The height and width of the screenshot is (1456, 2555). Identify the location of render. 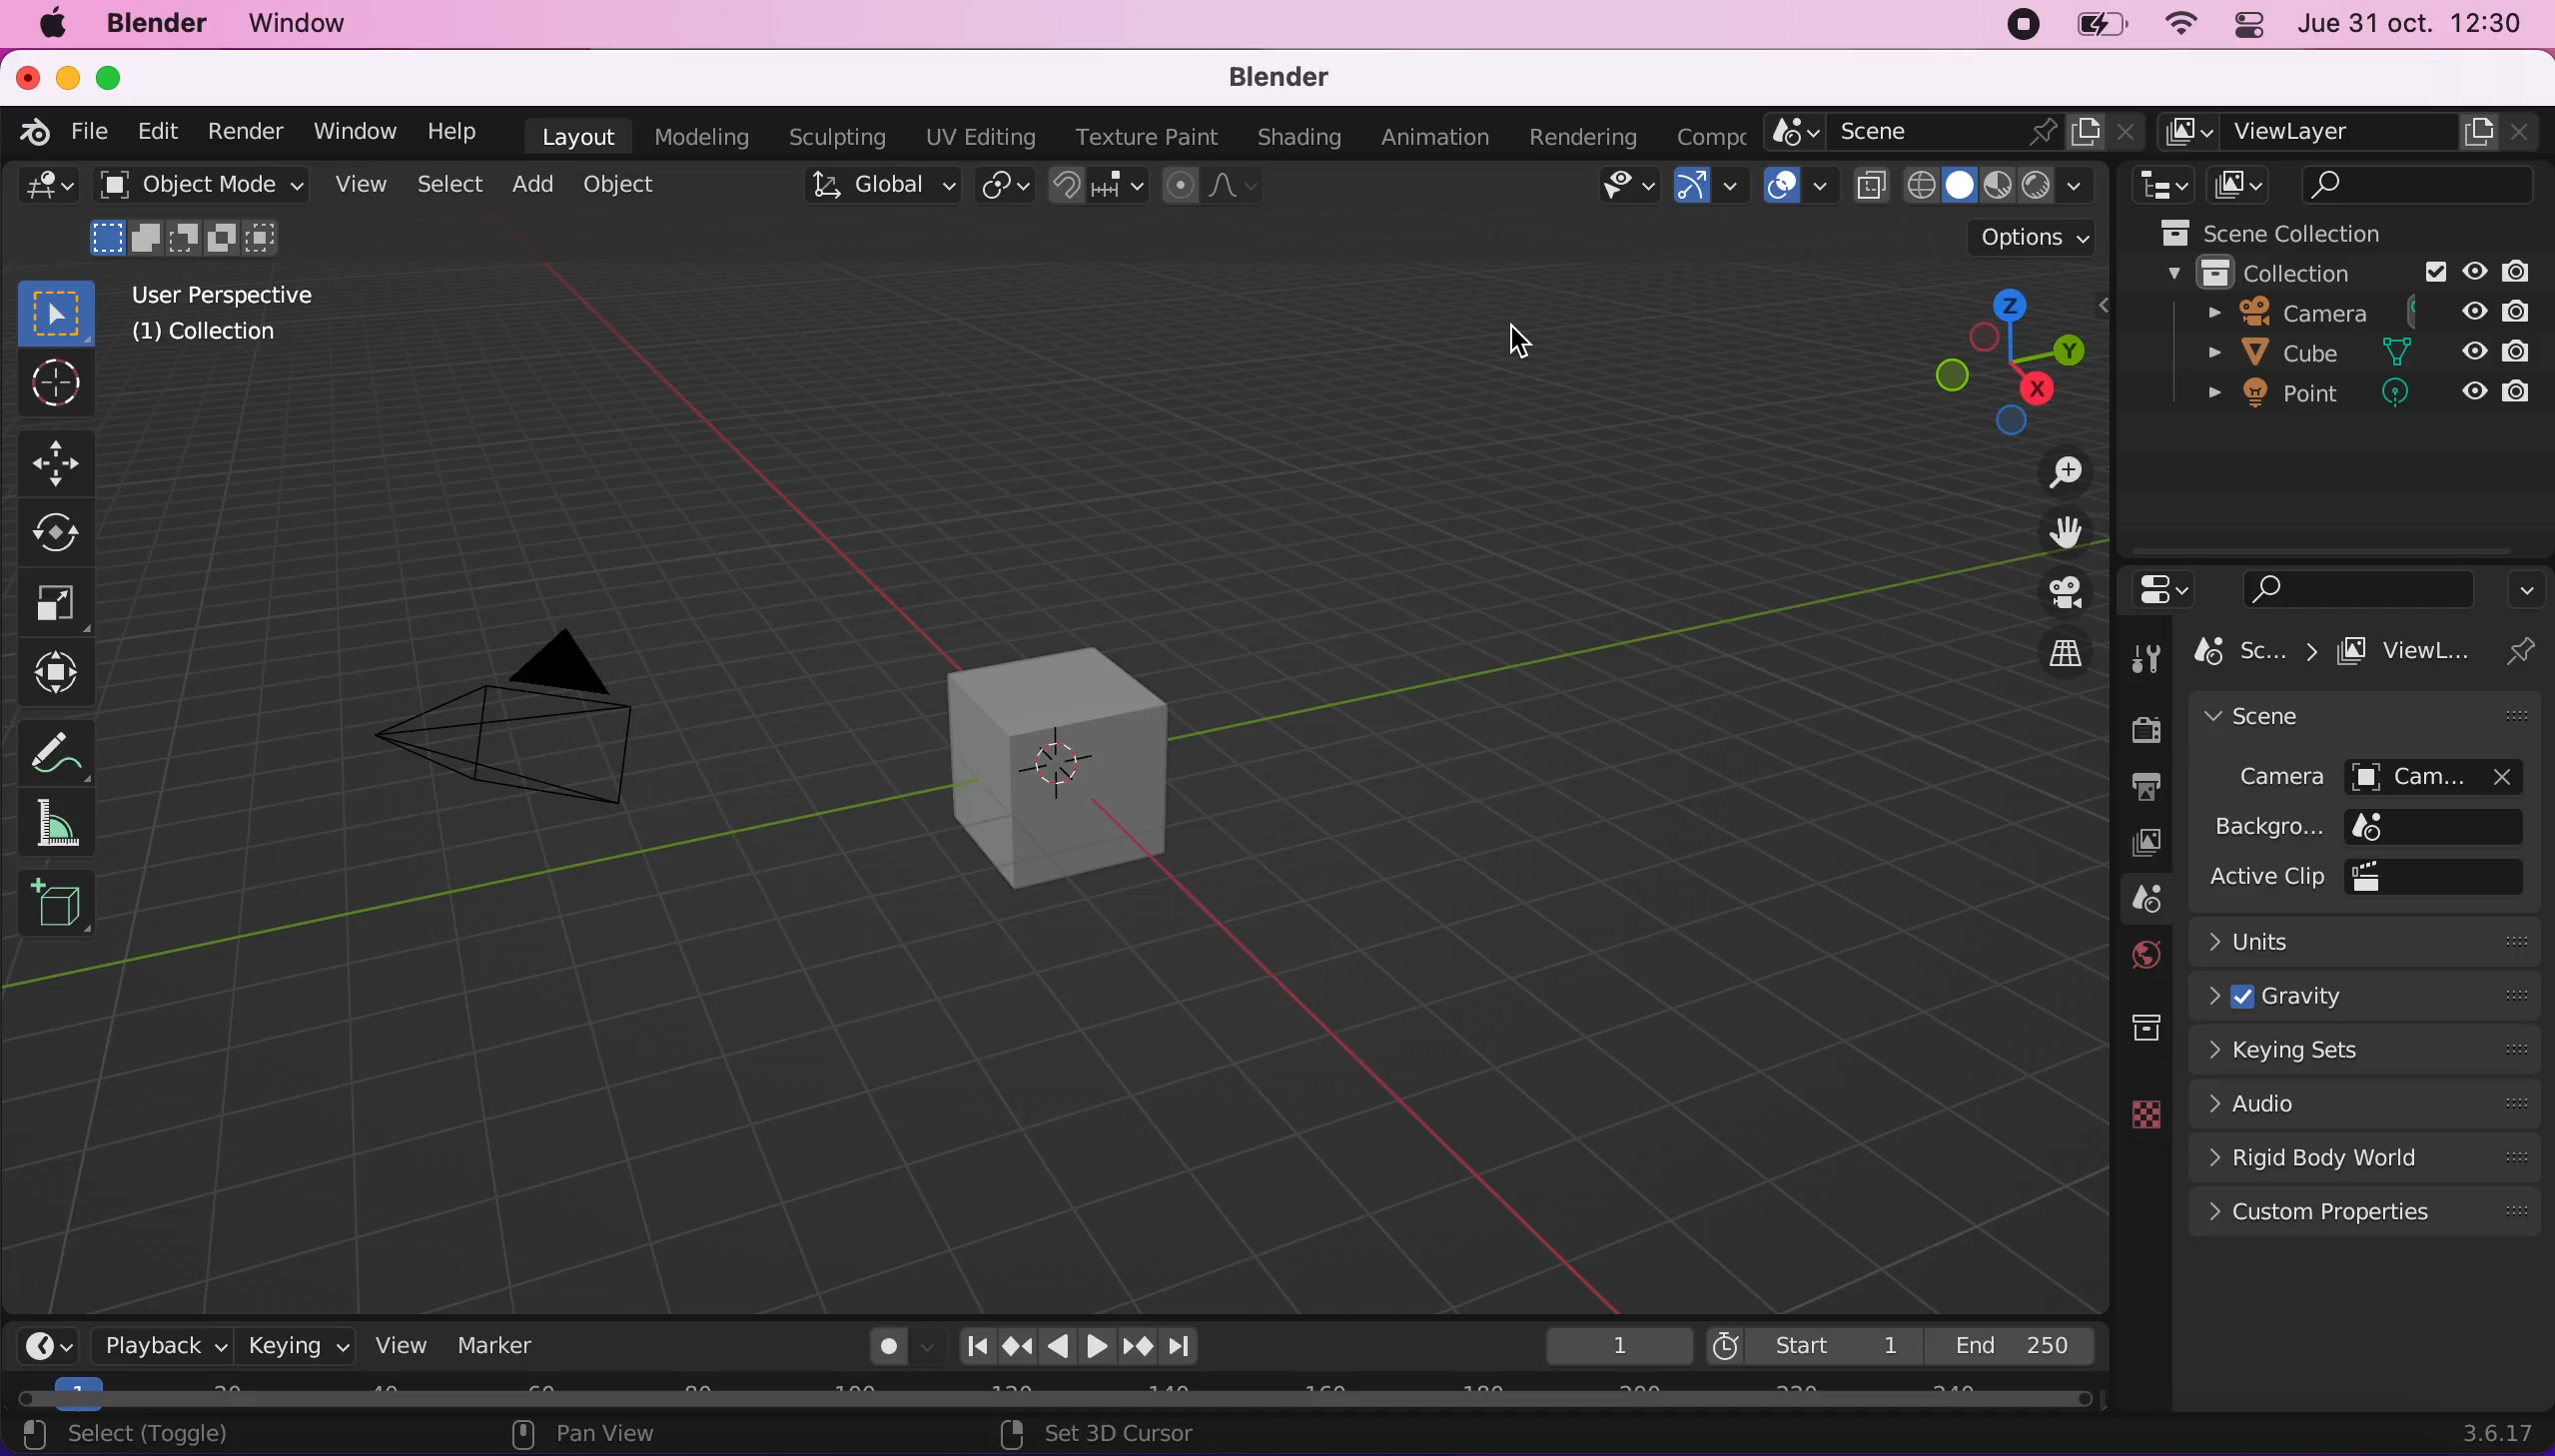
(2138, 728).